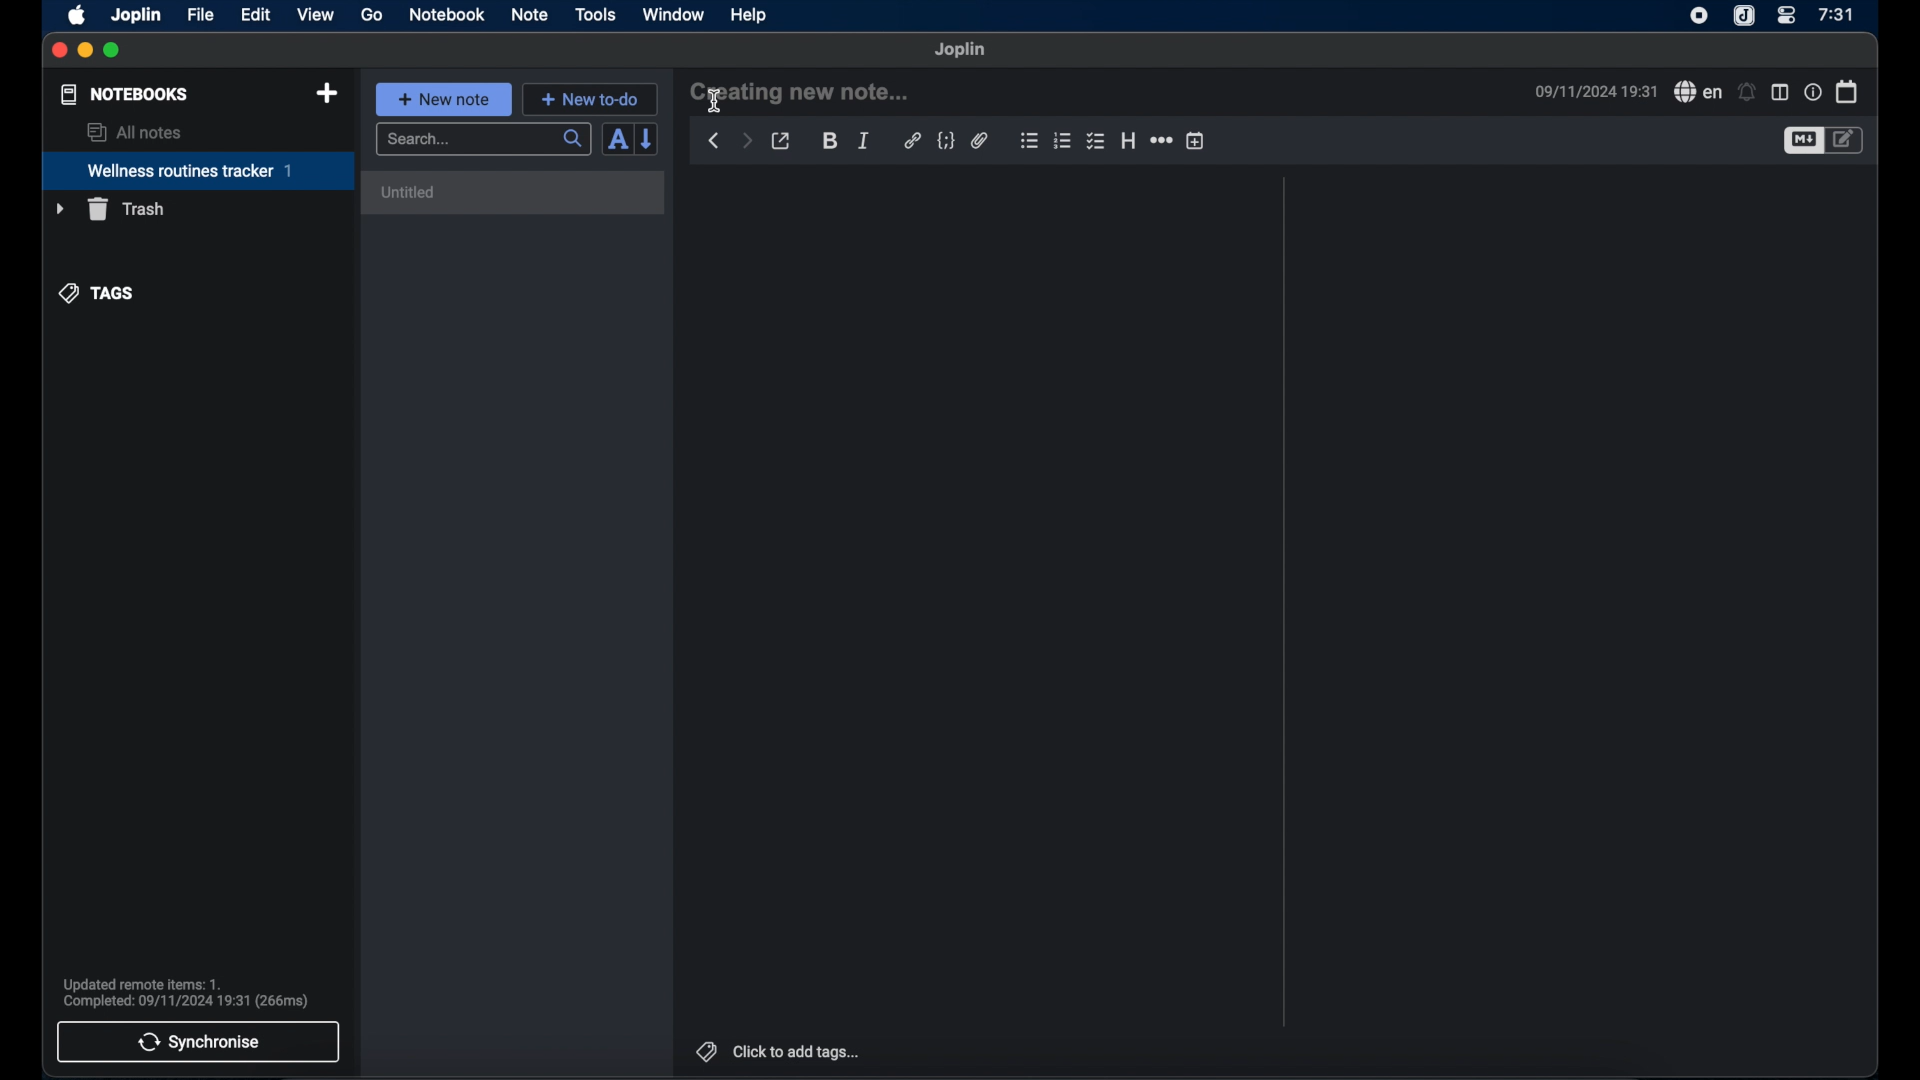 The width and height of the screenshot is (1920, 1080). Describe the element at coordinates (199, 1042) in the screenshot. I see `synchronise` at that location.